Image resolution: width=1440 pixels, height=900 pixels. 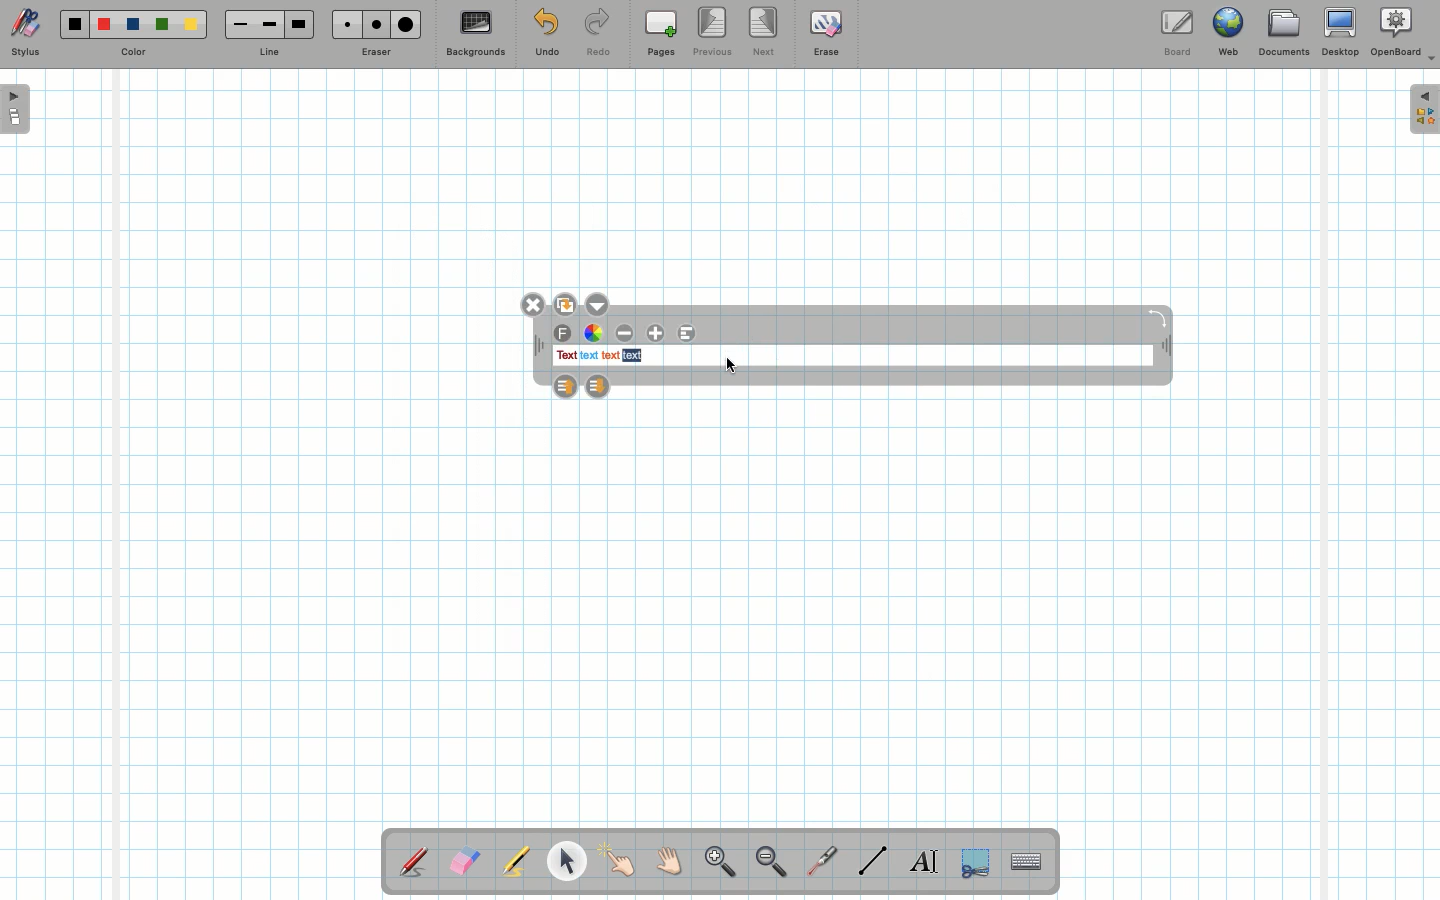 I want to click on Alignment, so click(x=690, y=334).